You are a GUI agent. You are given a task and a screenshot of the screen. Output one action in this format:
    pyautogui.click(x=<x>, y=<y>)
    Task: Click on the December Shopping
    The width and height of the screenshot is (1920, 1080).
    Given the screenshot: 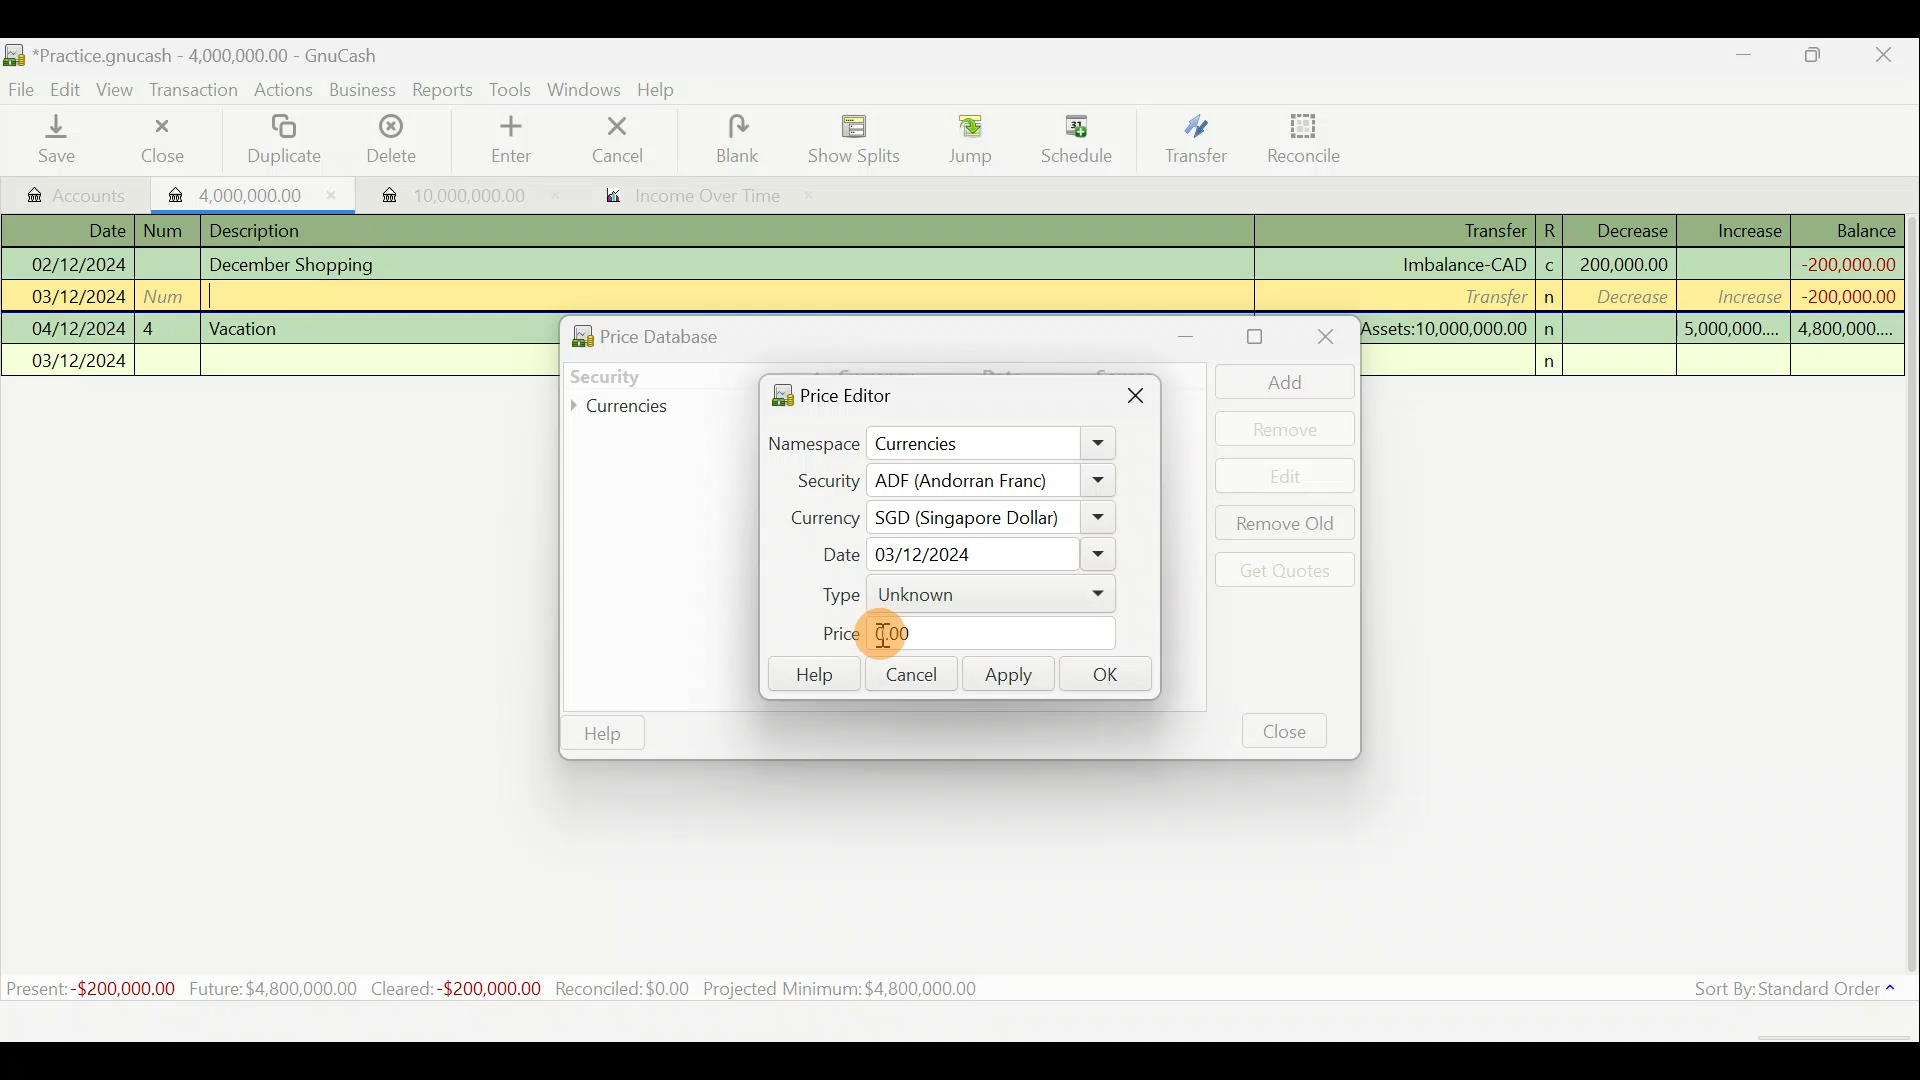 What is the action you would take?
    pyautogui.click(x=301, y=265)
    